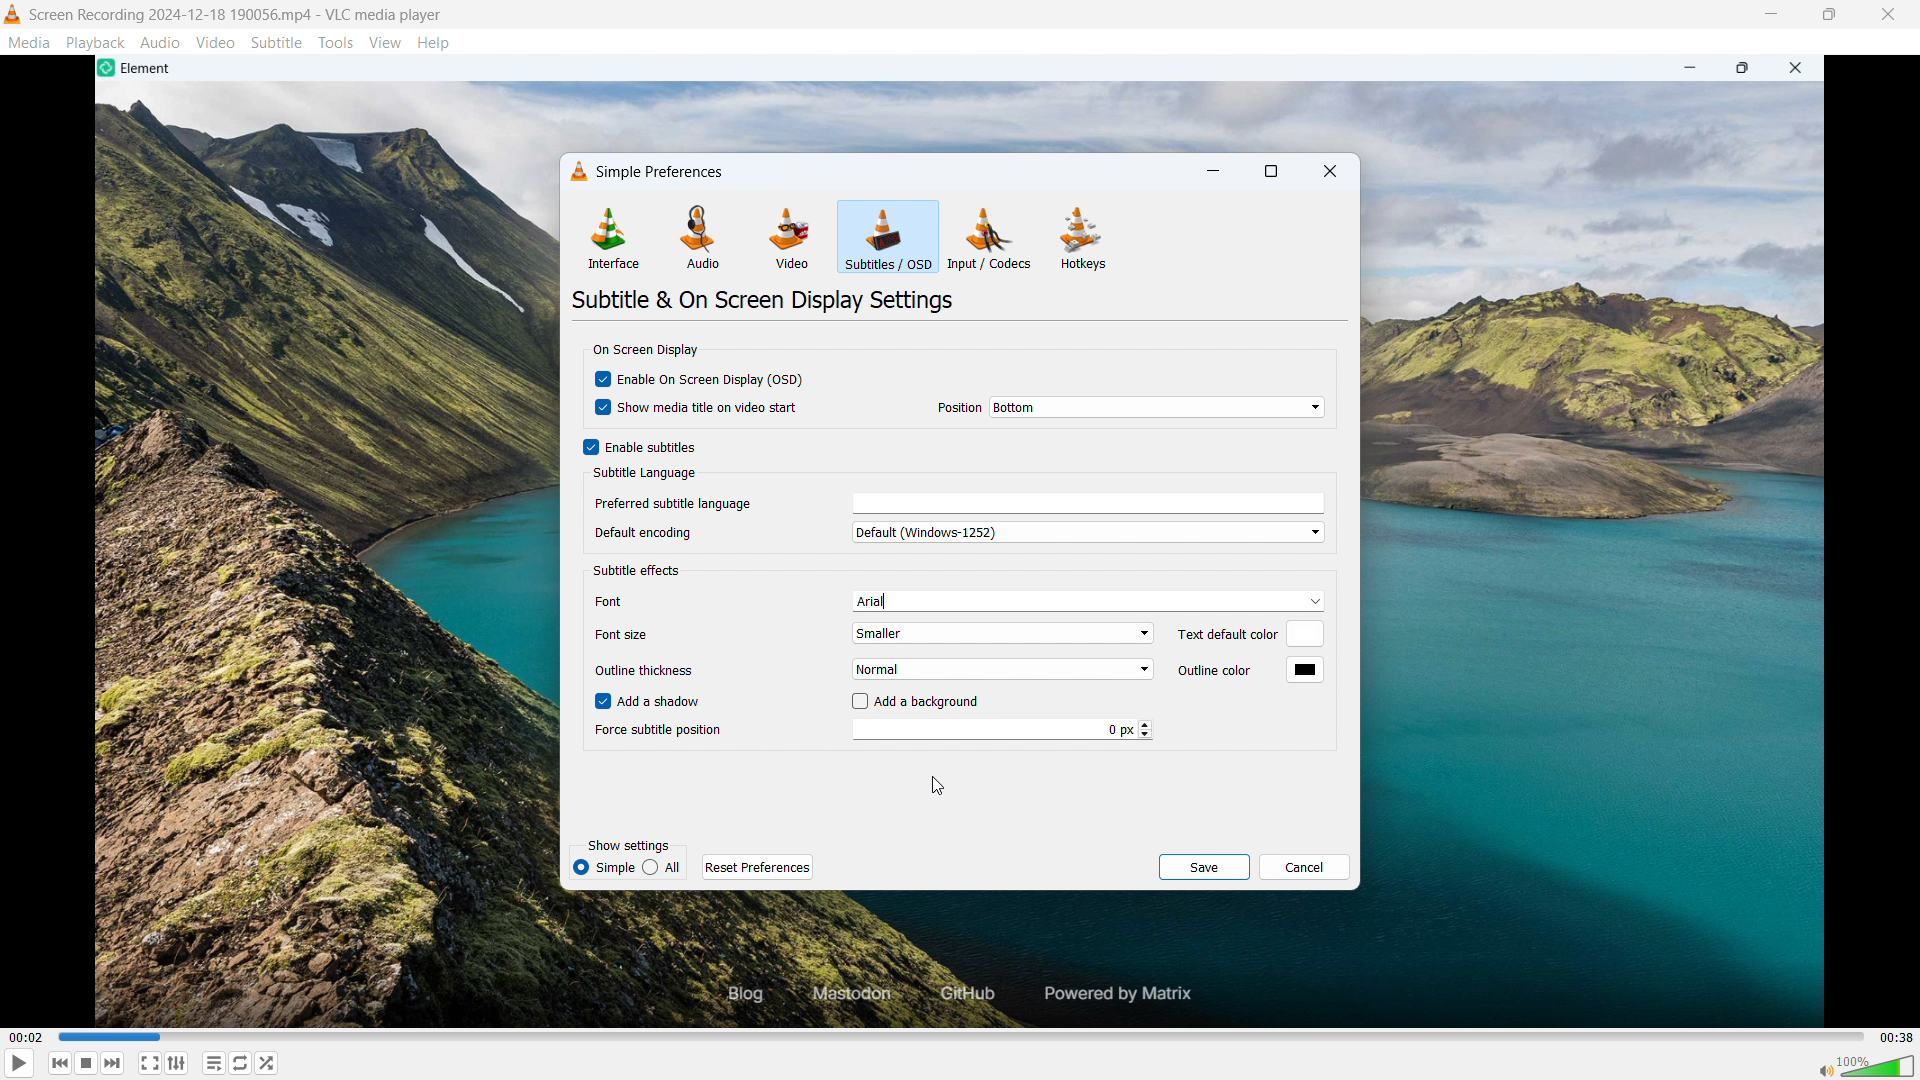 This screenshot has width=1920, height=1080. What do you see at coordinates (675, 502) in the screenshot?
I see `Preferred subtitle language` at bounding box center [675, 502].